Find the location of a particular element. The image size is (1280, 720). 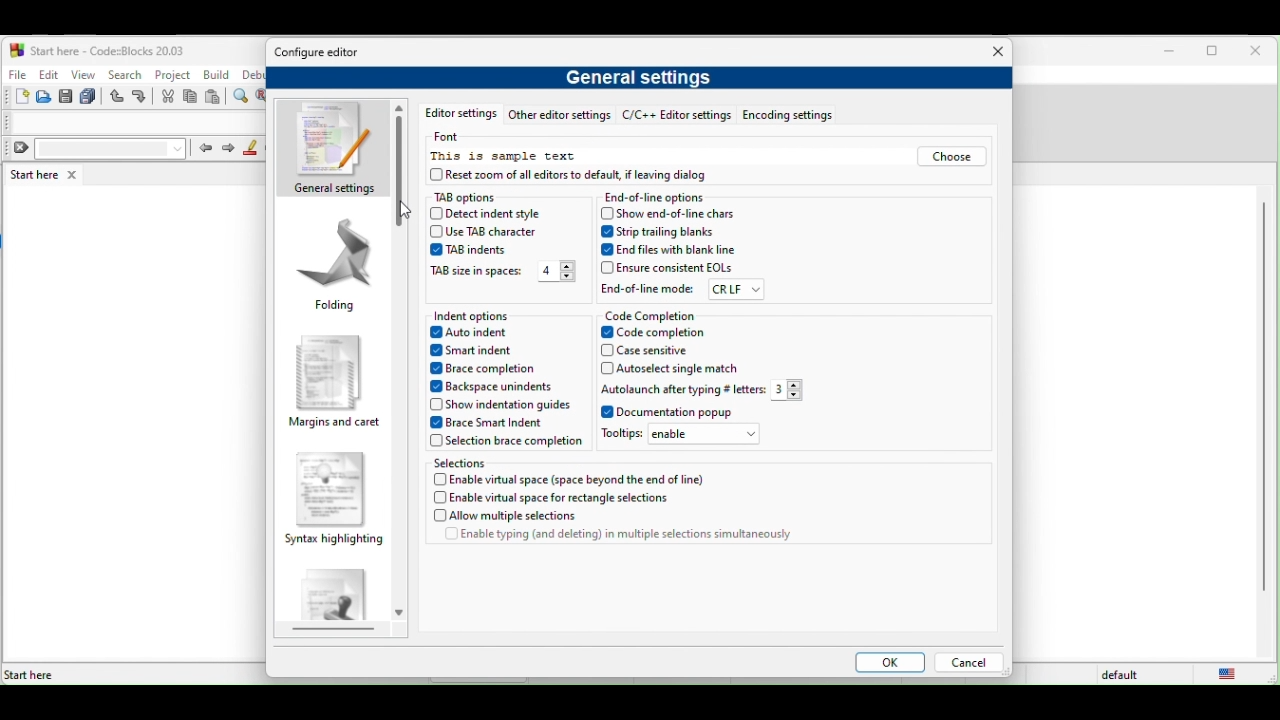

cut is located at coordinates (168, 97).